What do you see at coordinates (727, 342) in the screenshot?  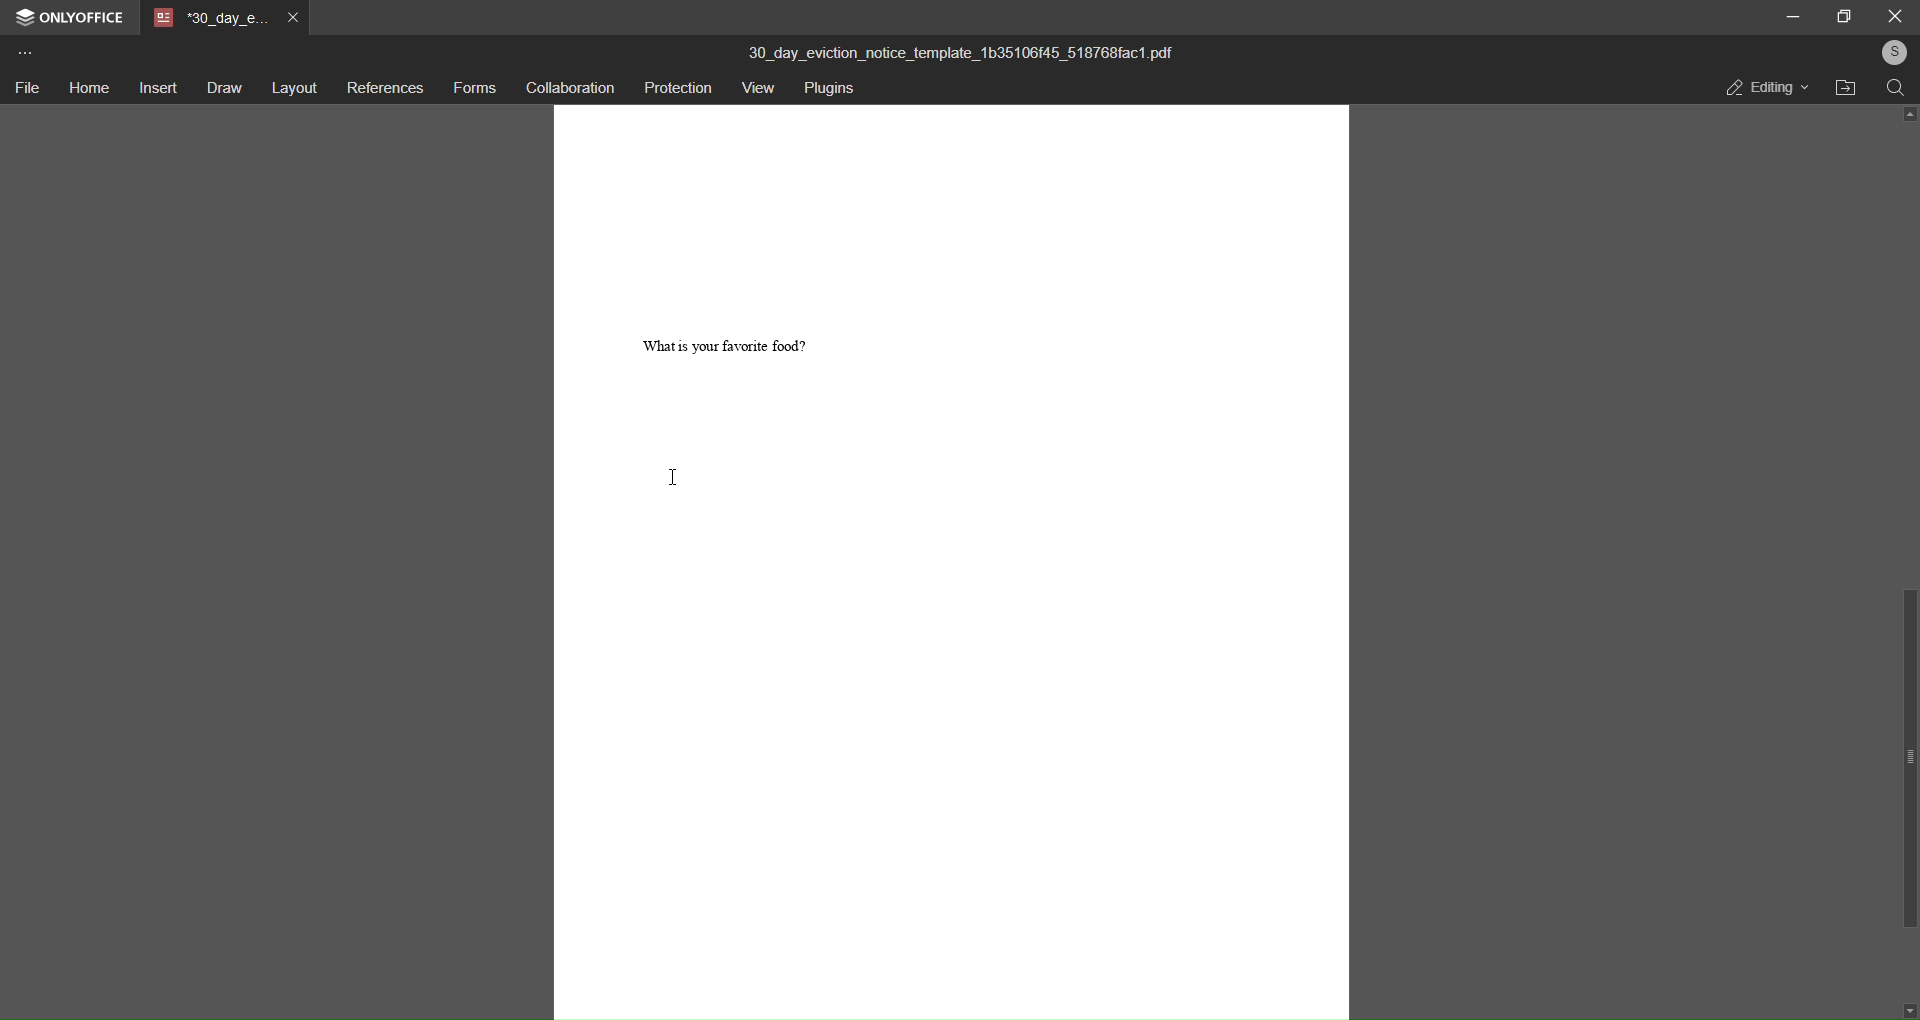 I see `question` at bounding box center [727, 342].